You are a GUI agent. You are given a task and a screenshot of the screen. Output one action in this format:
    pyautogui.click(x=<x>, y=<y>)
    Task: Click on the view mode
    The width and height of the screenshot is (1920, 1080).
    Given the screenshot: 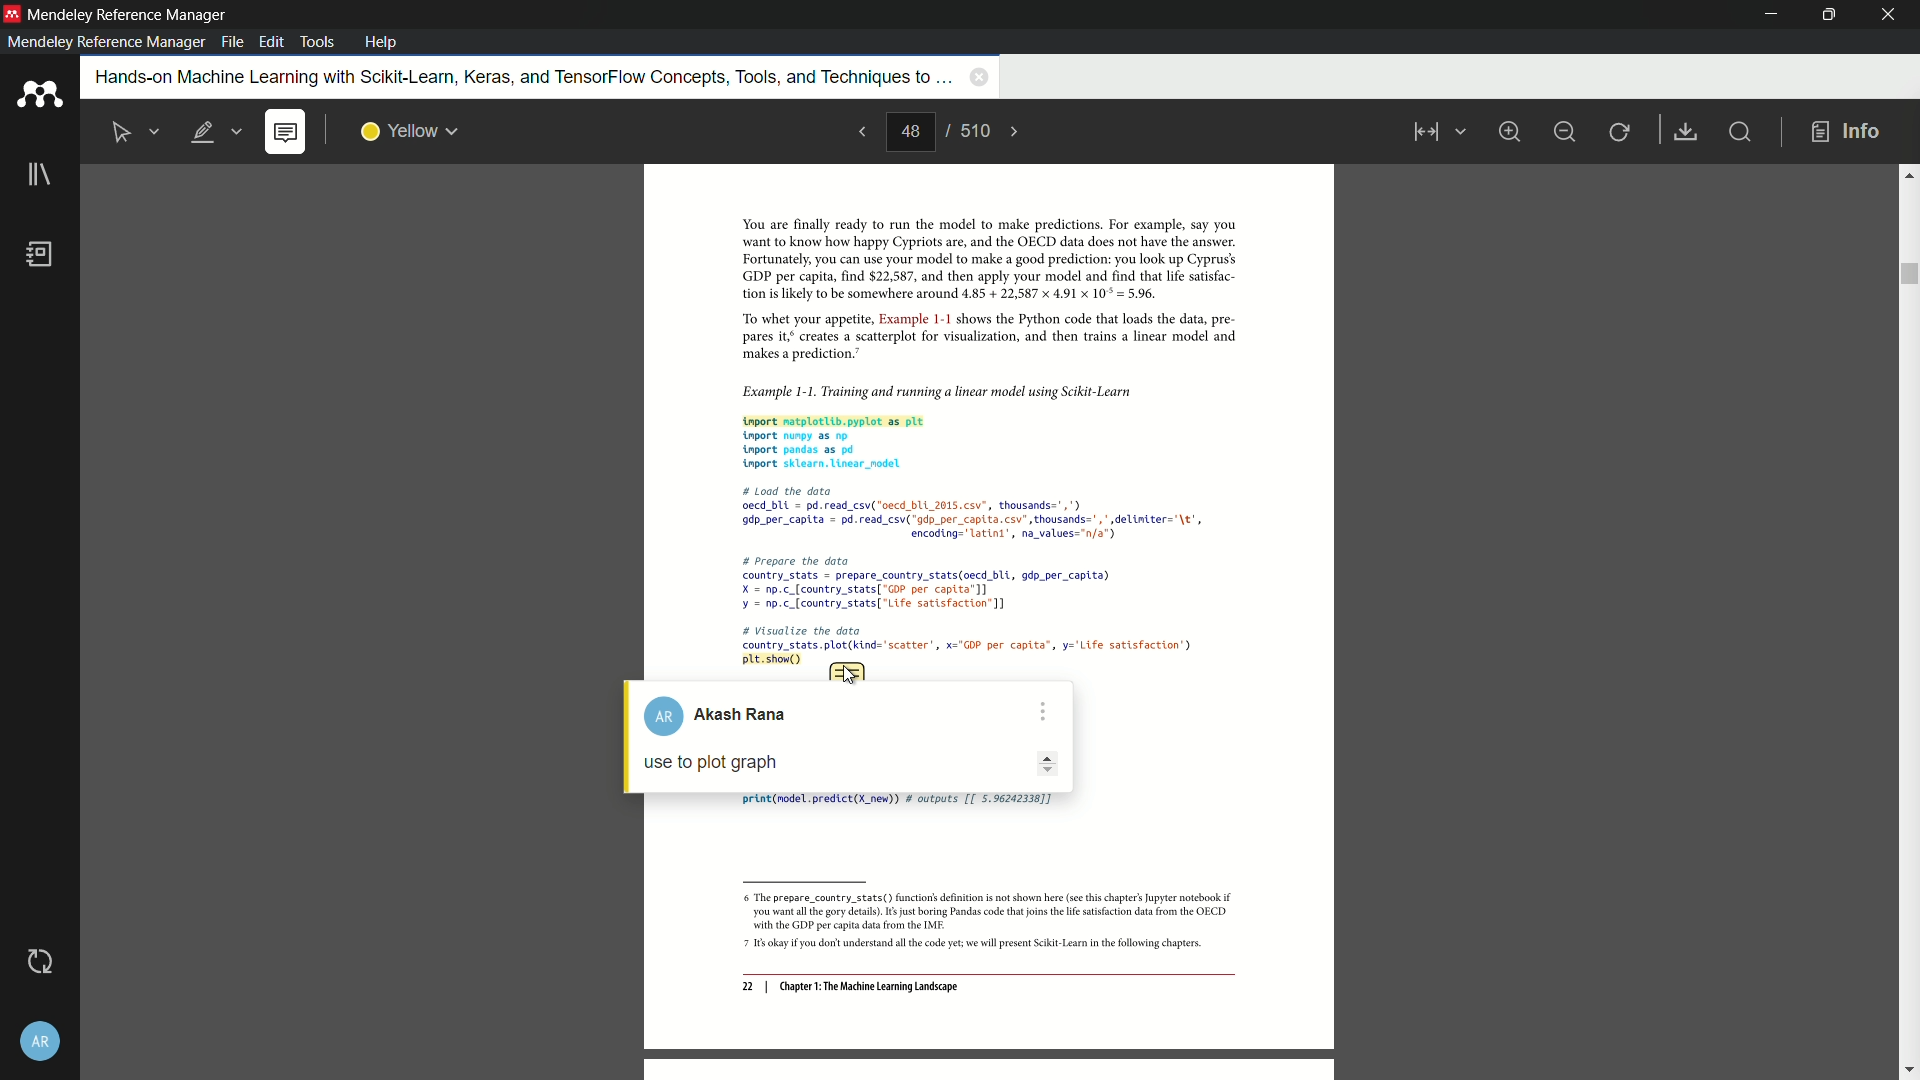 What is the action you would take?
    pyautogui.click(x=1436, y=132)
    